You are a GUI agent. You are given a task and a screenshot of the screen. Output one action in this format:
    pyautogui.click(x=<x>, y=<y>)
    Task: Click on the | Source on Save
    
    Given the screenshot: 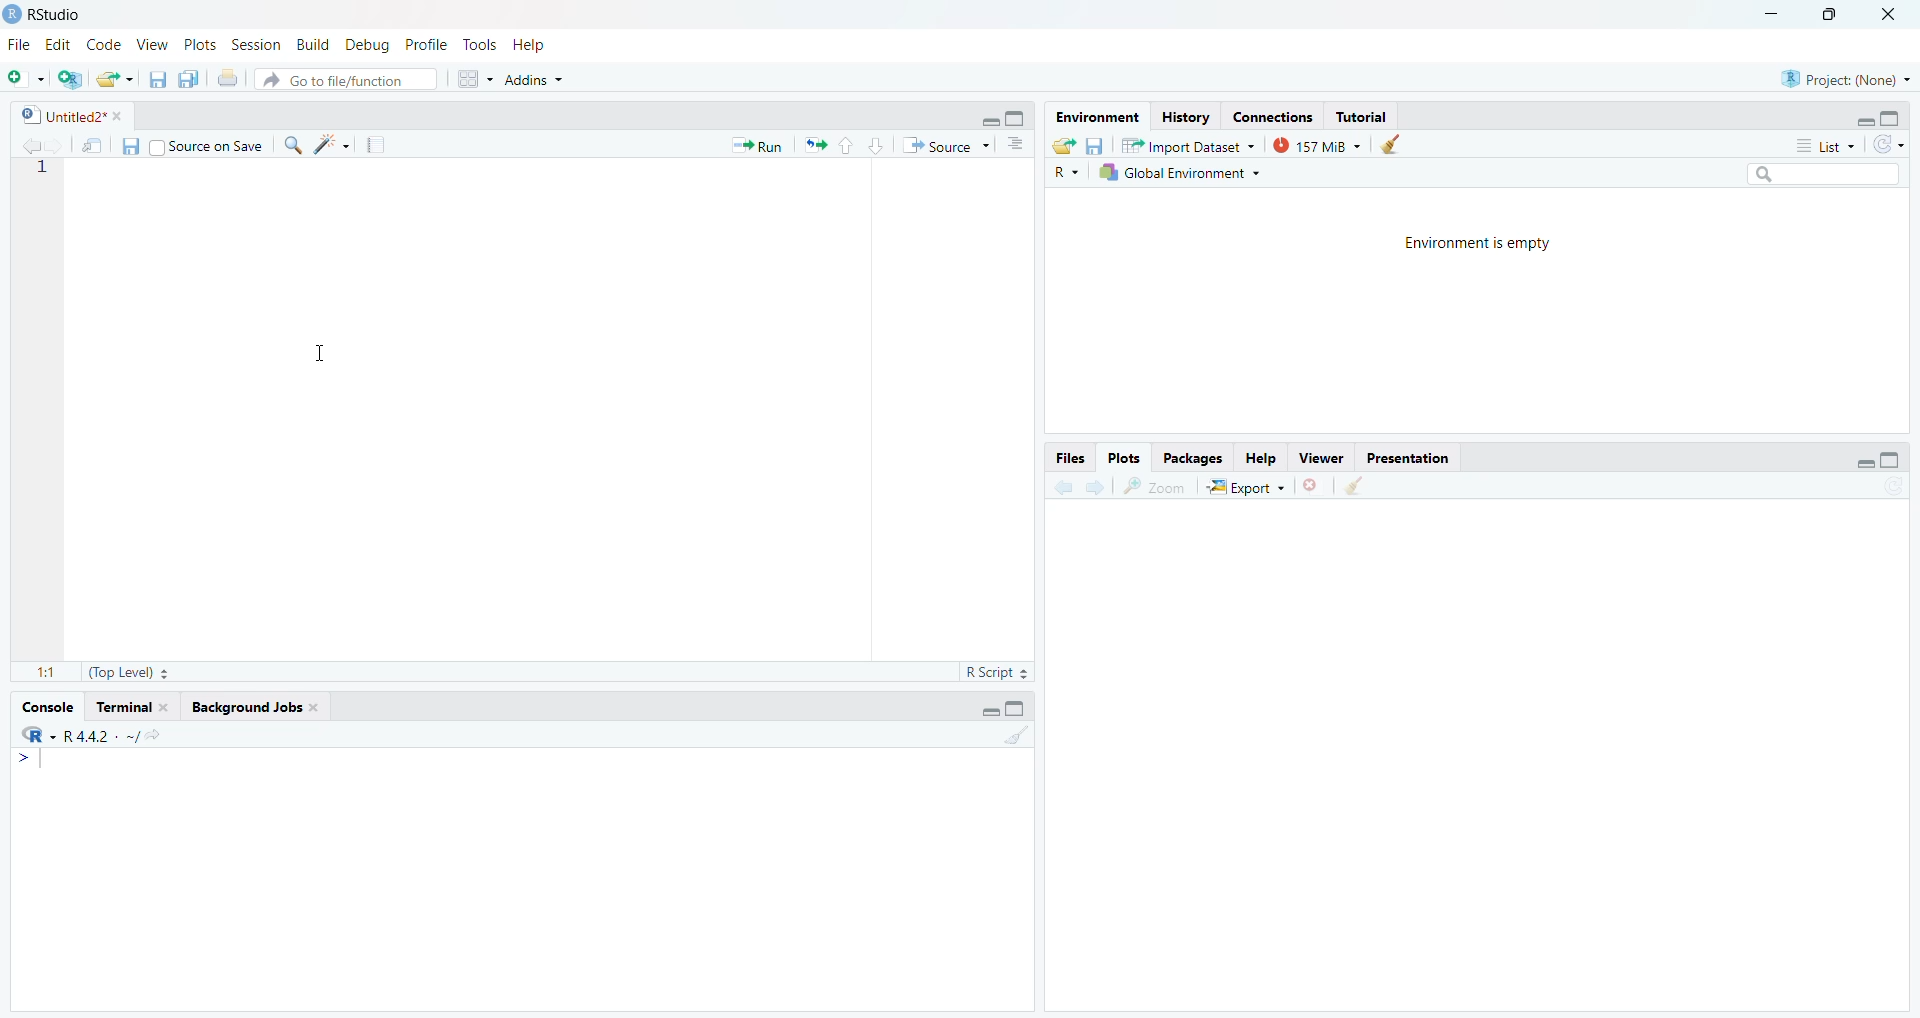 What is the action you would take?
    pyautogui.click(x=210, y=144)
    